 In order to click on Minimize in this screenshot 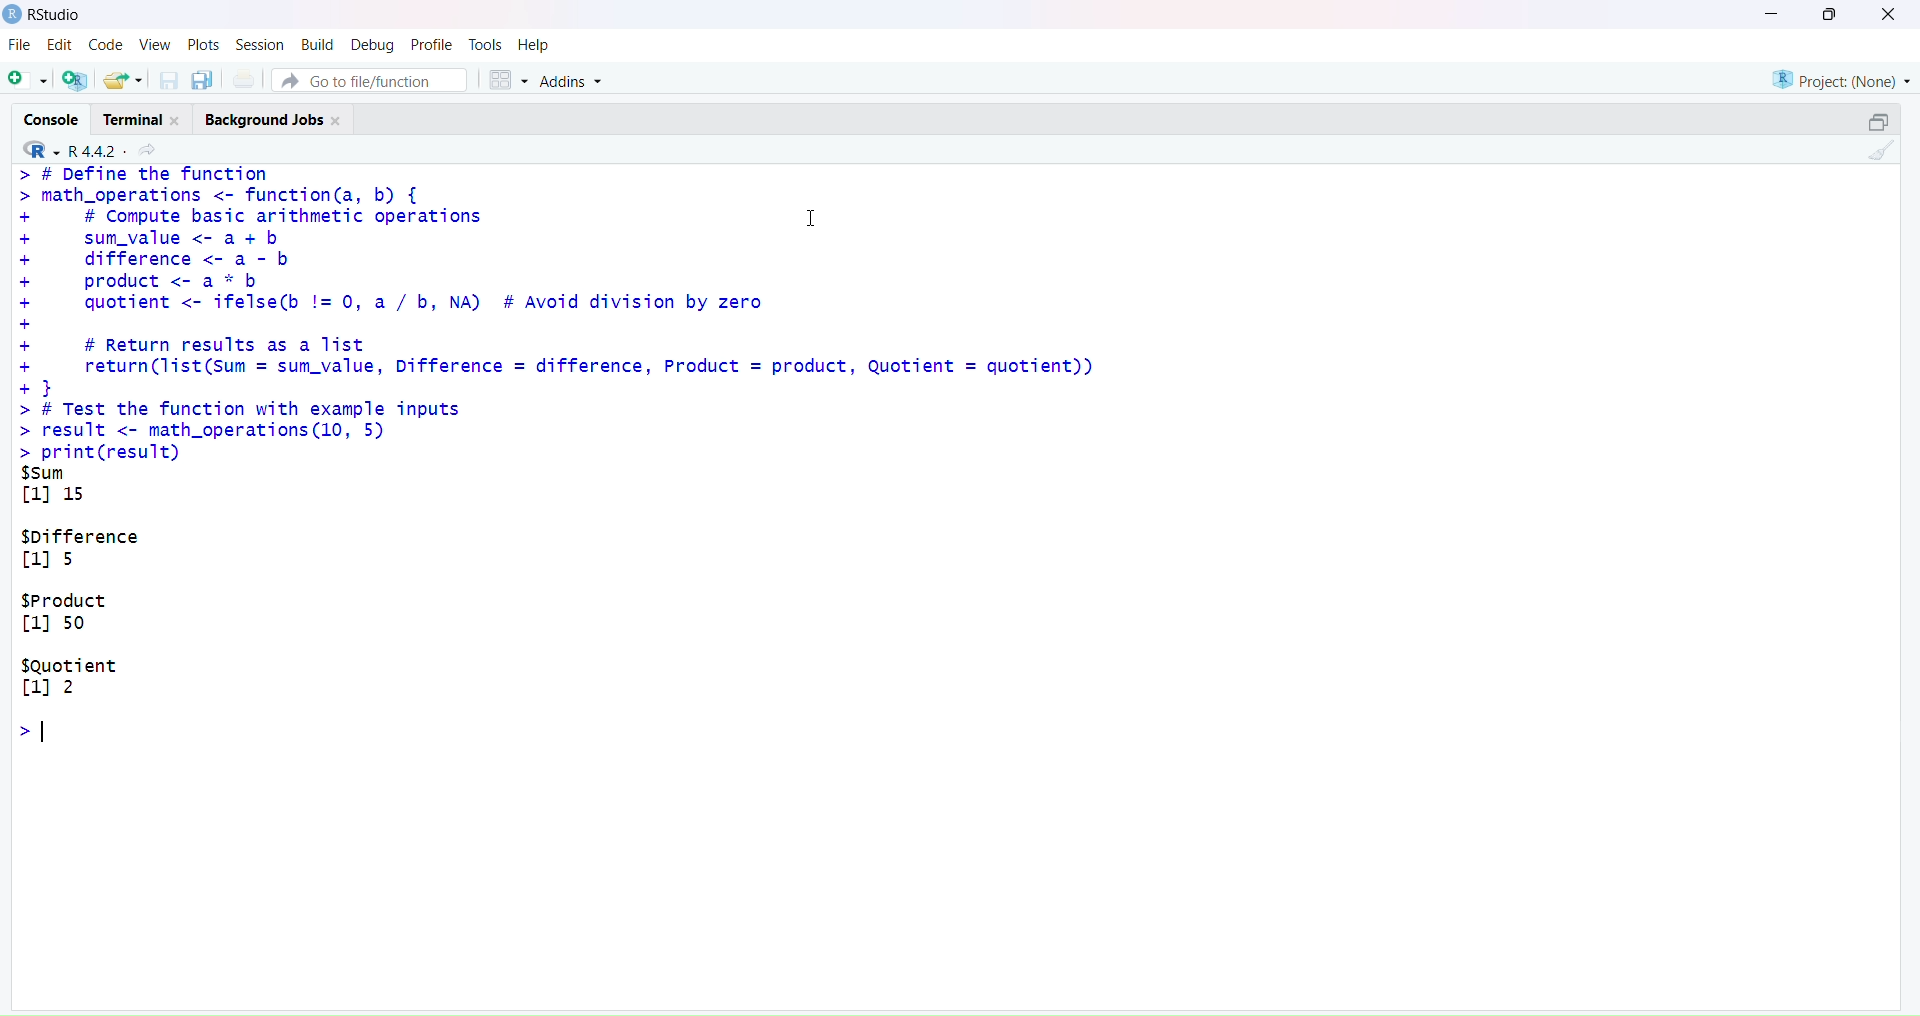, I will do `click(1773, 12)`.